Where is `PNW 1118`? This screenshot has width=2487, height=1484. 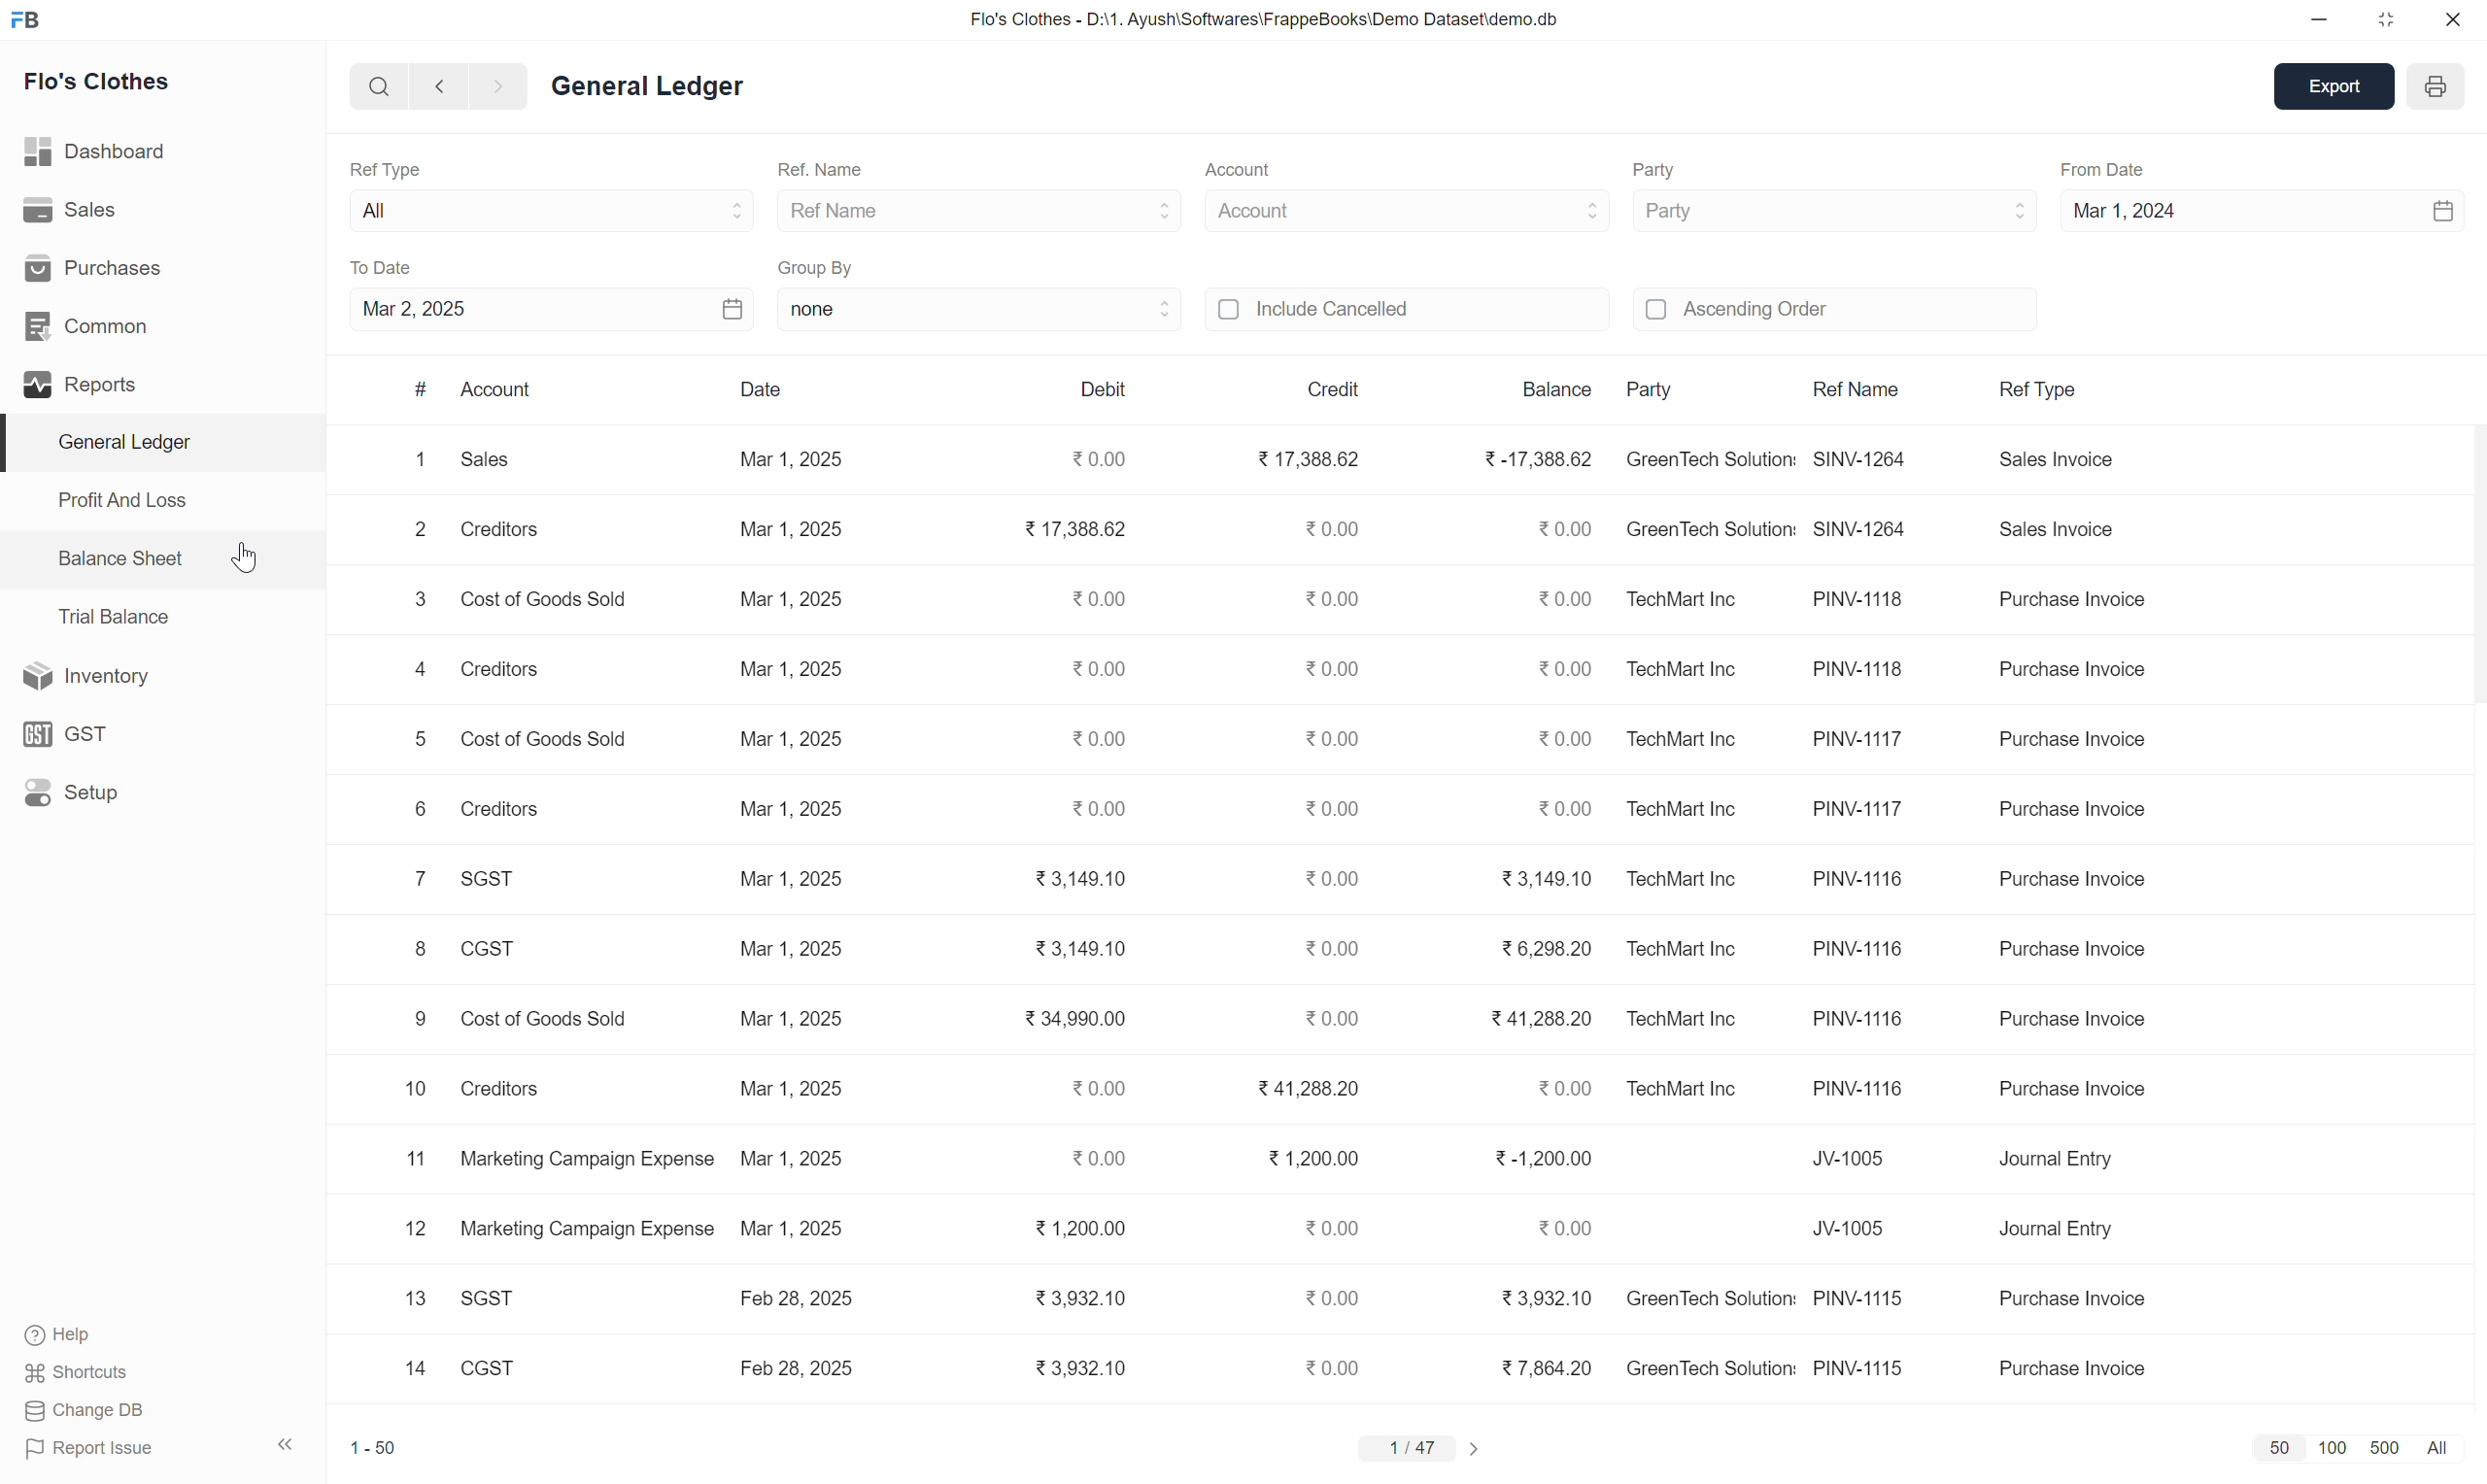 PNW 1118 is located at coordinates (1844, 598).